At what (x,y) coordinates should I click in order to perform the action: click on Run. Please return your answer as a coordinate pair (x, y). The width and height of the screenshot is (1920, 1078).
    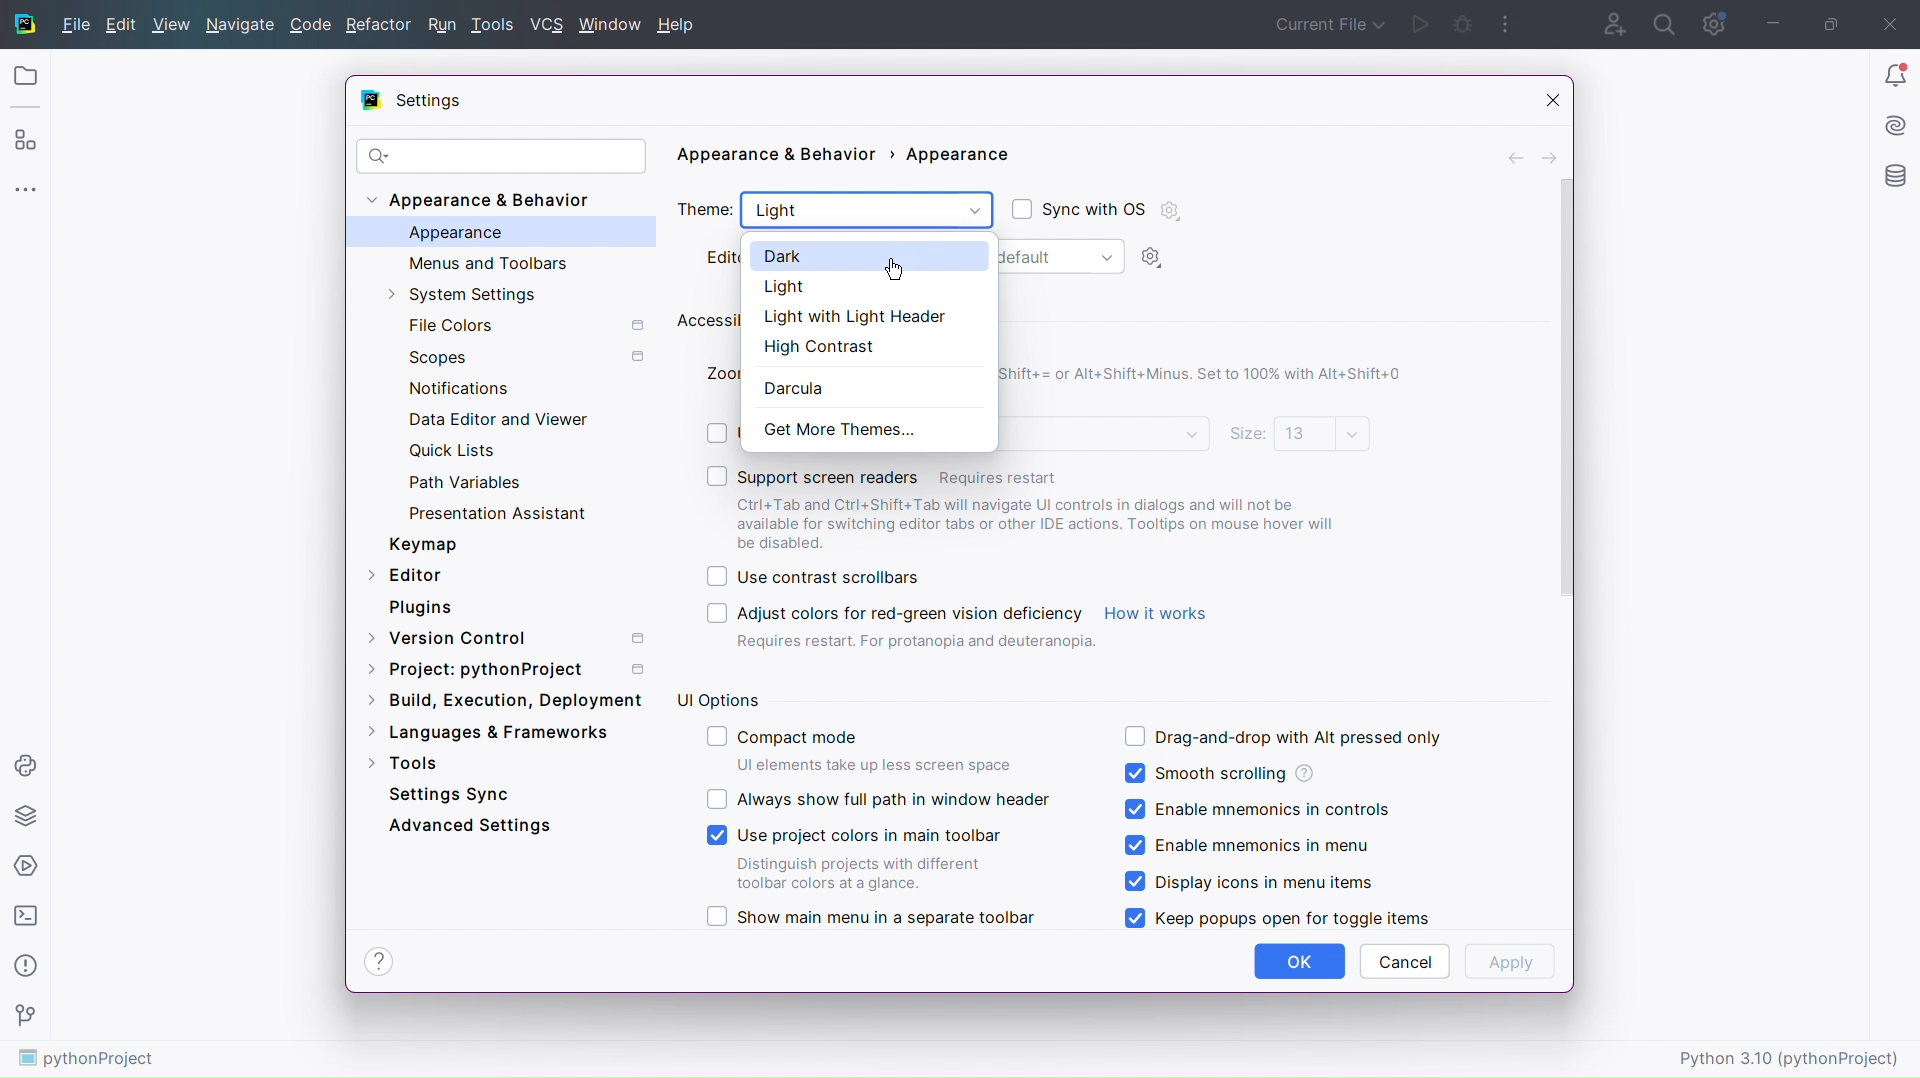
    Looking at the image, I should click on (441, 25).